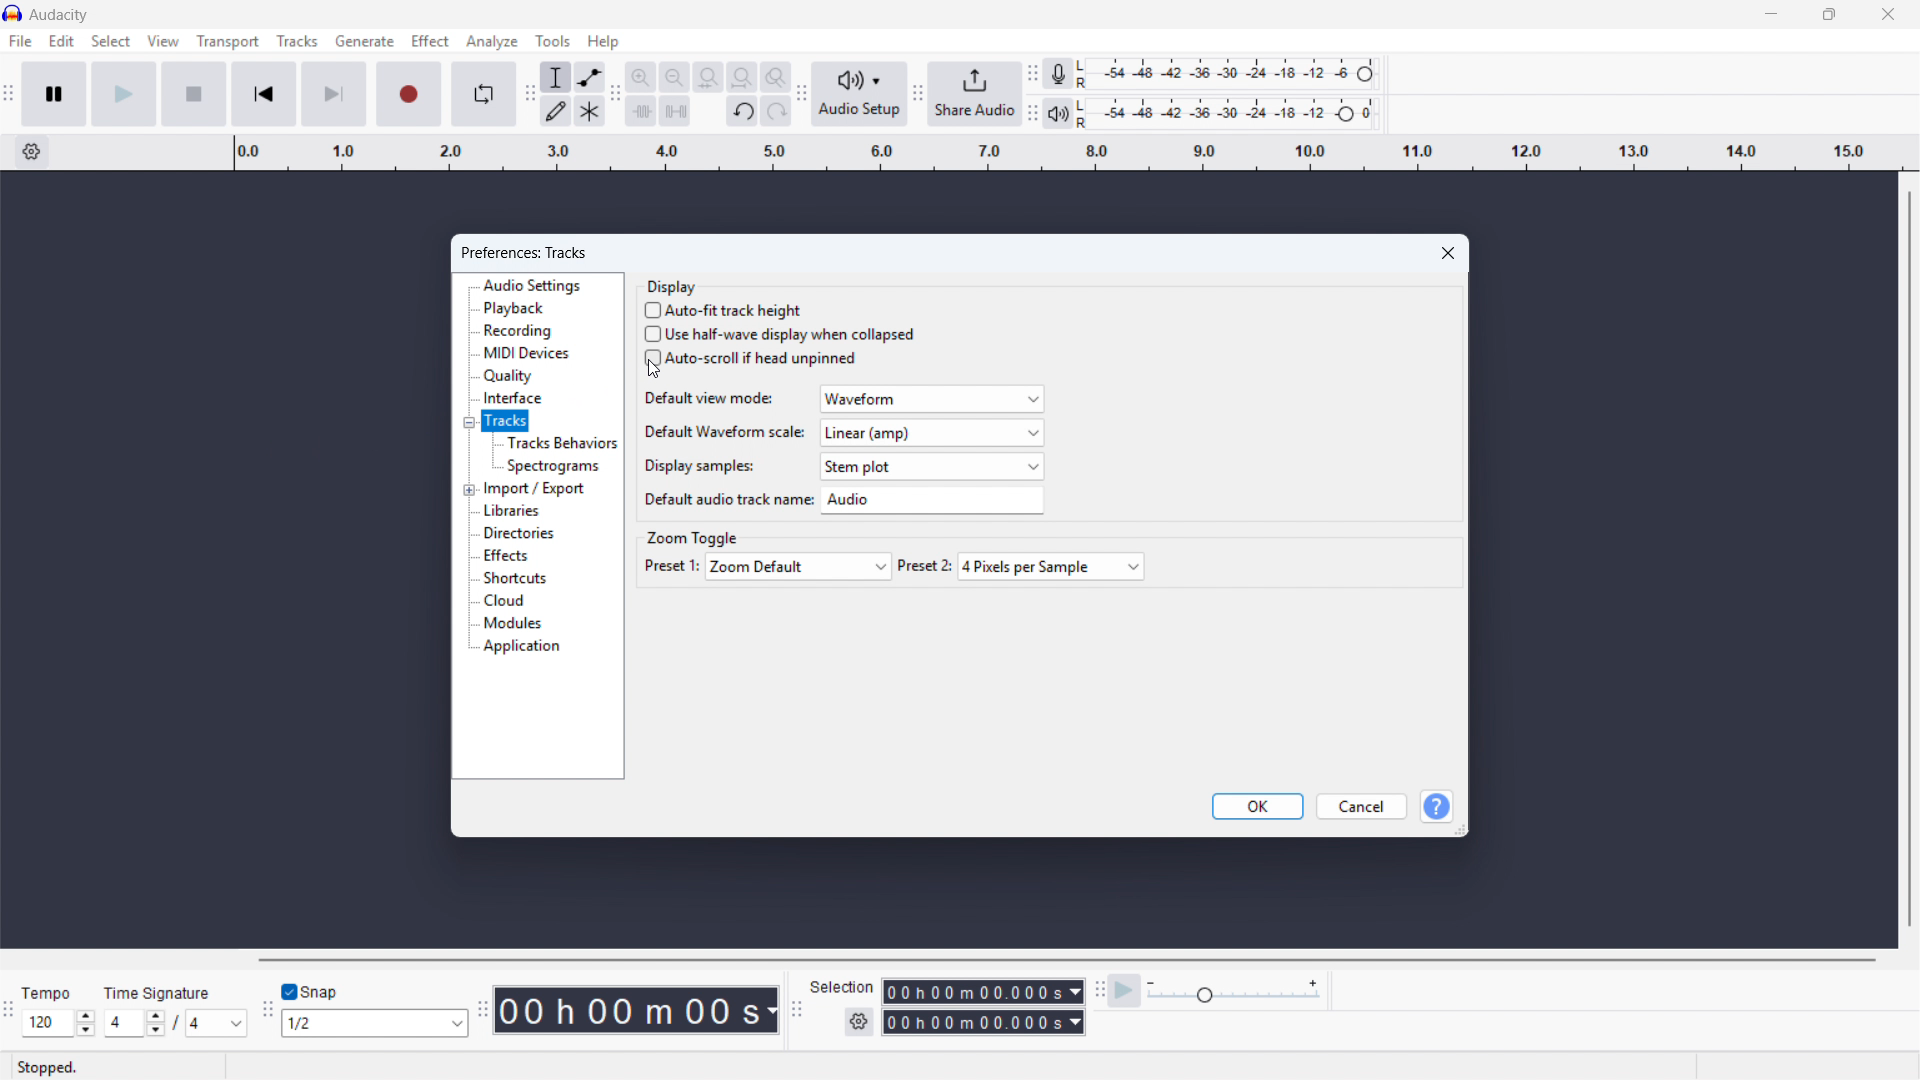 This screenshot has height=1080, width=1920. What do you see at coordinates (1124, 991) in the screenshot?
I see `play at speed ` at bounding box center [1124, 991].